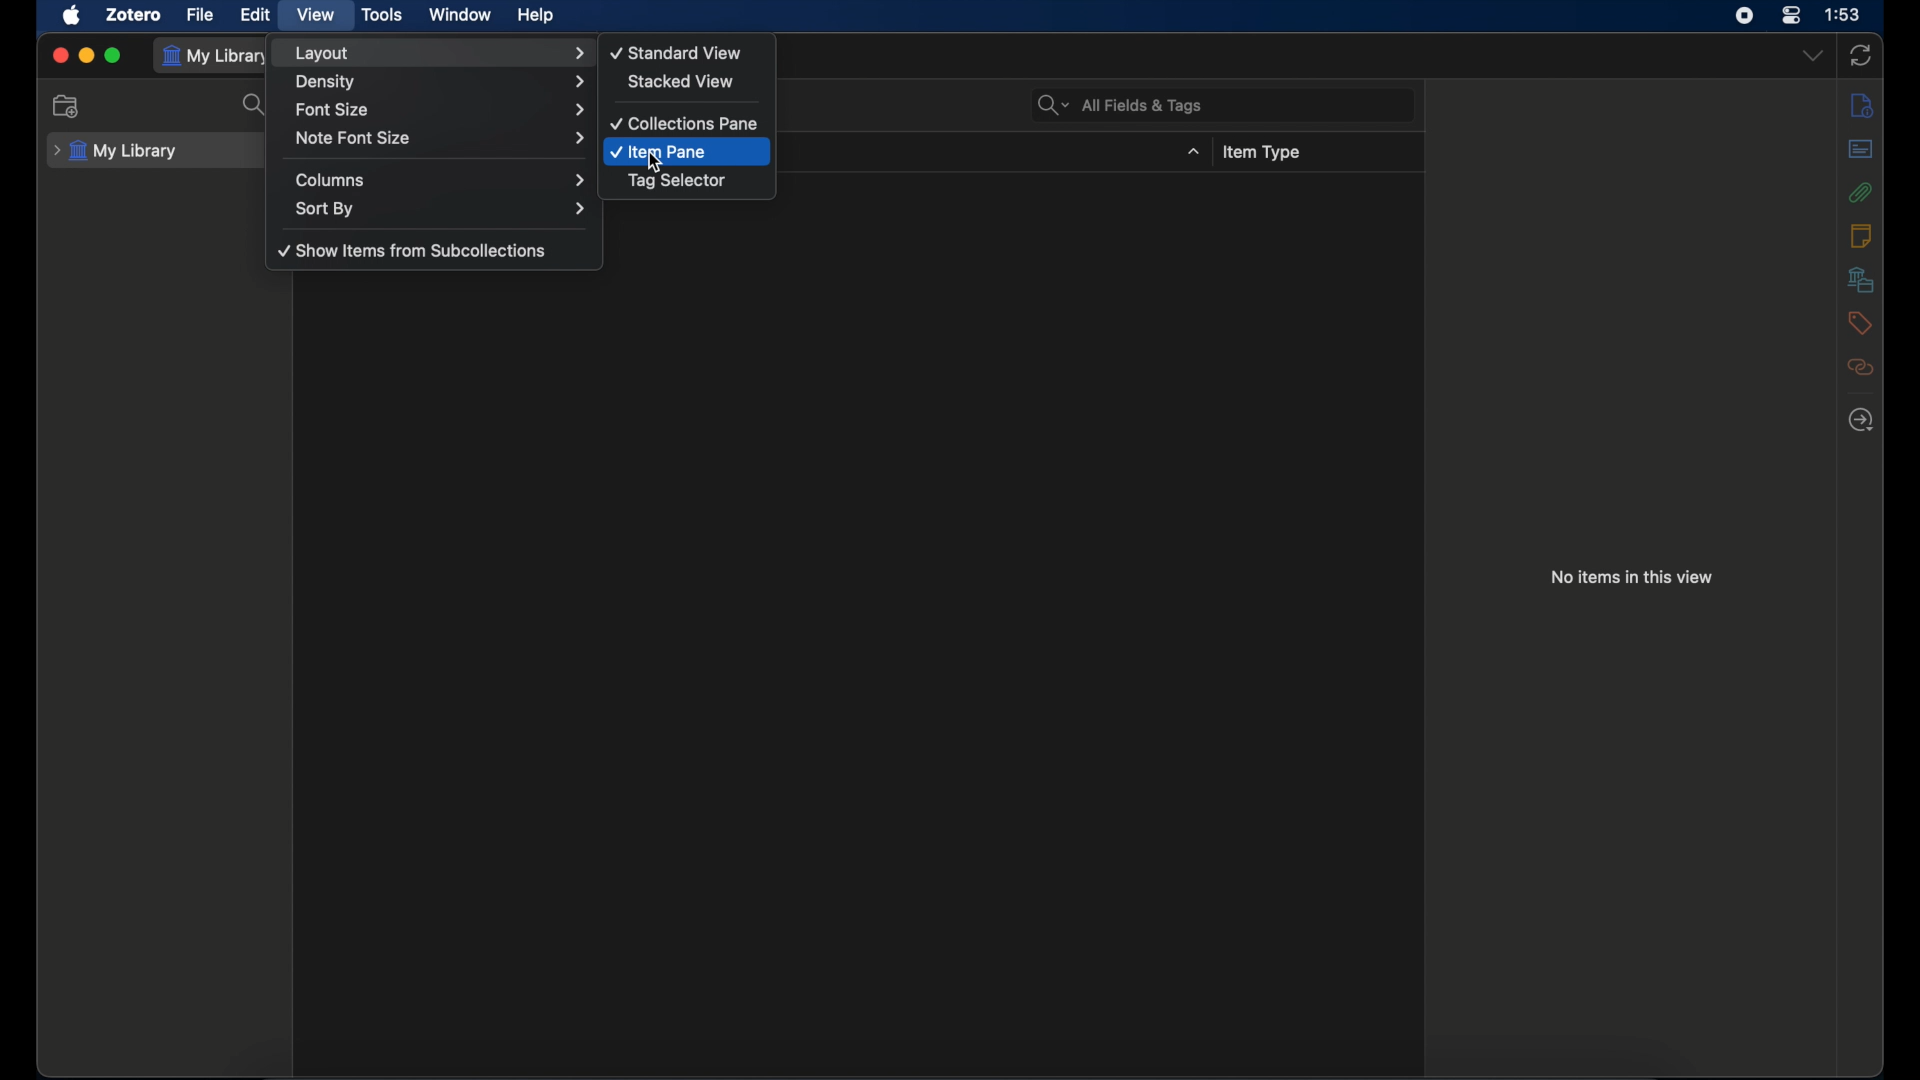  What do you see at coordinates (72, 16) in the screenshot?
I see `apple icon` at bounding box center [72, 16].